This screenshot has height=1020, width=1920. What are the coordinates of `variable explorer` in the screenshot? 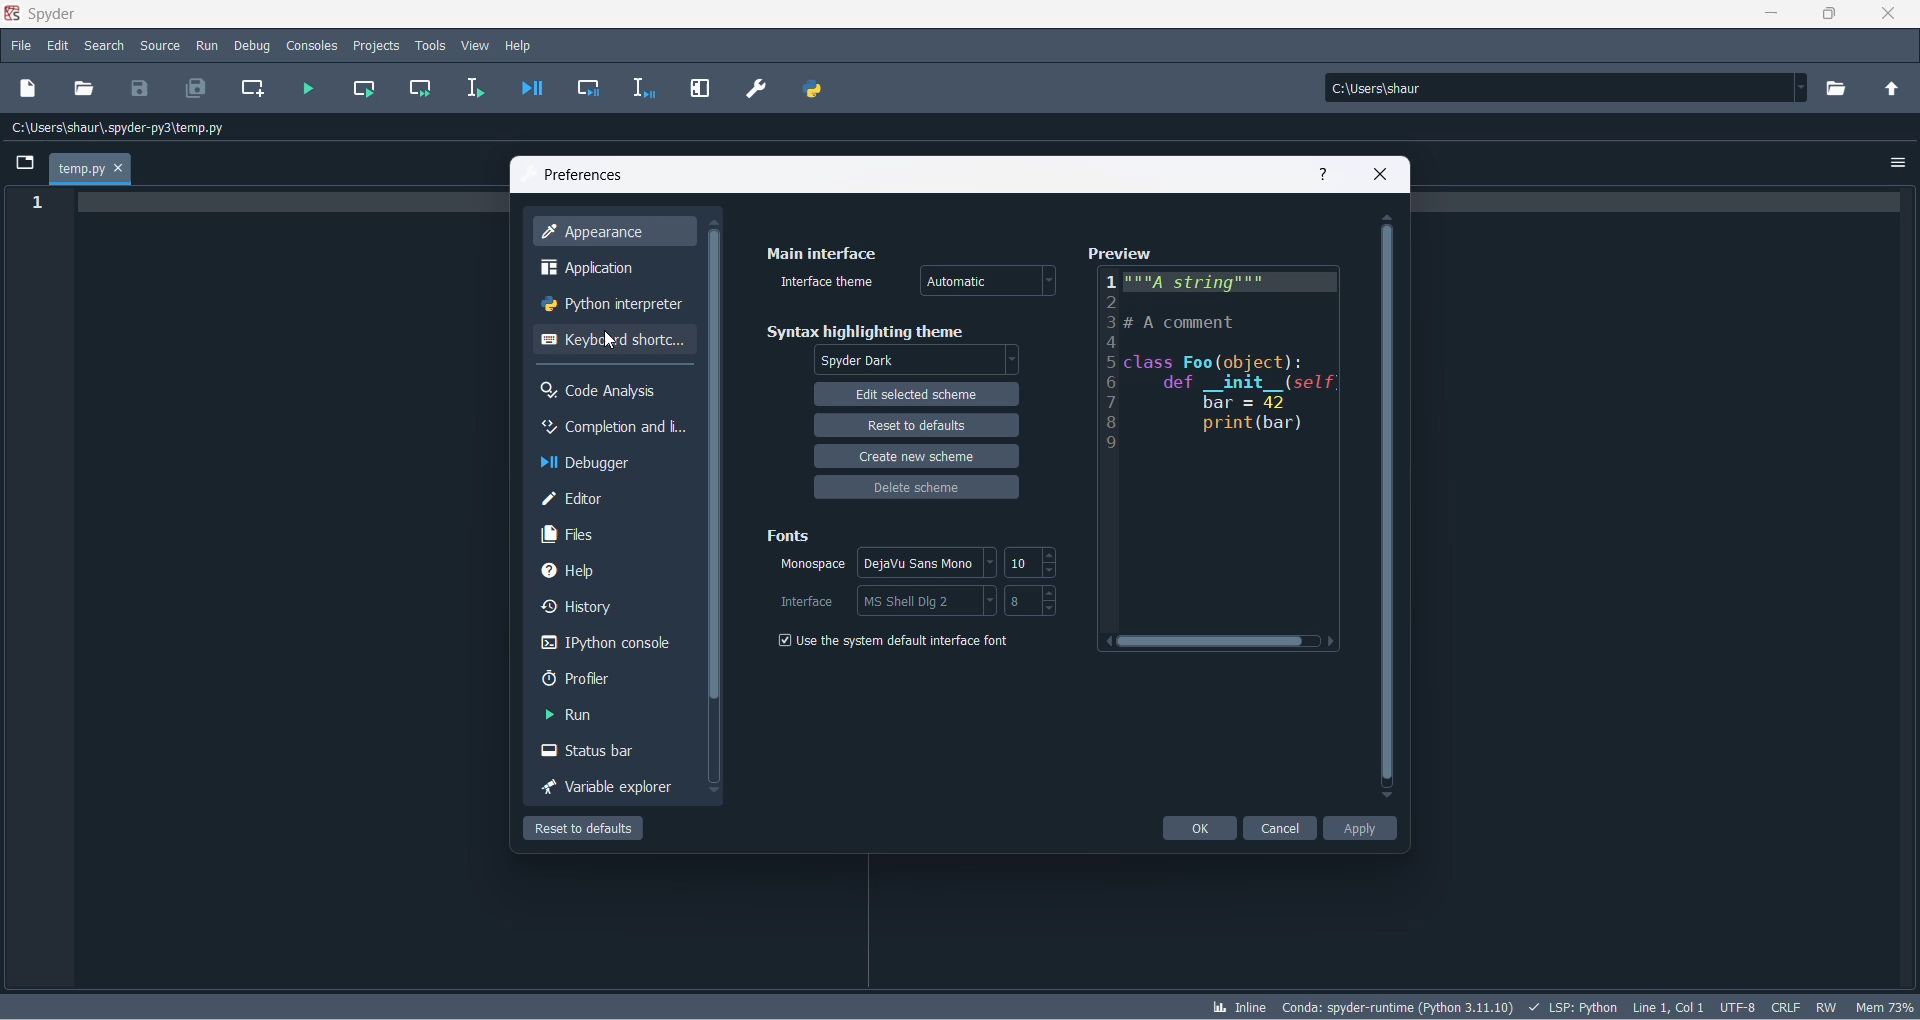 It's located at (608, 787).